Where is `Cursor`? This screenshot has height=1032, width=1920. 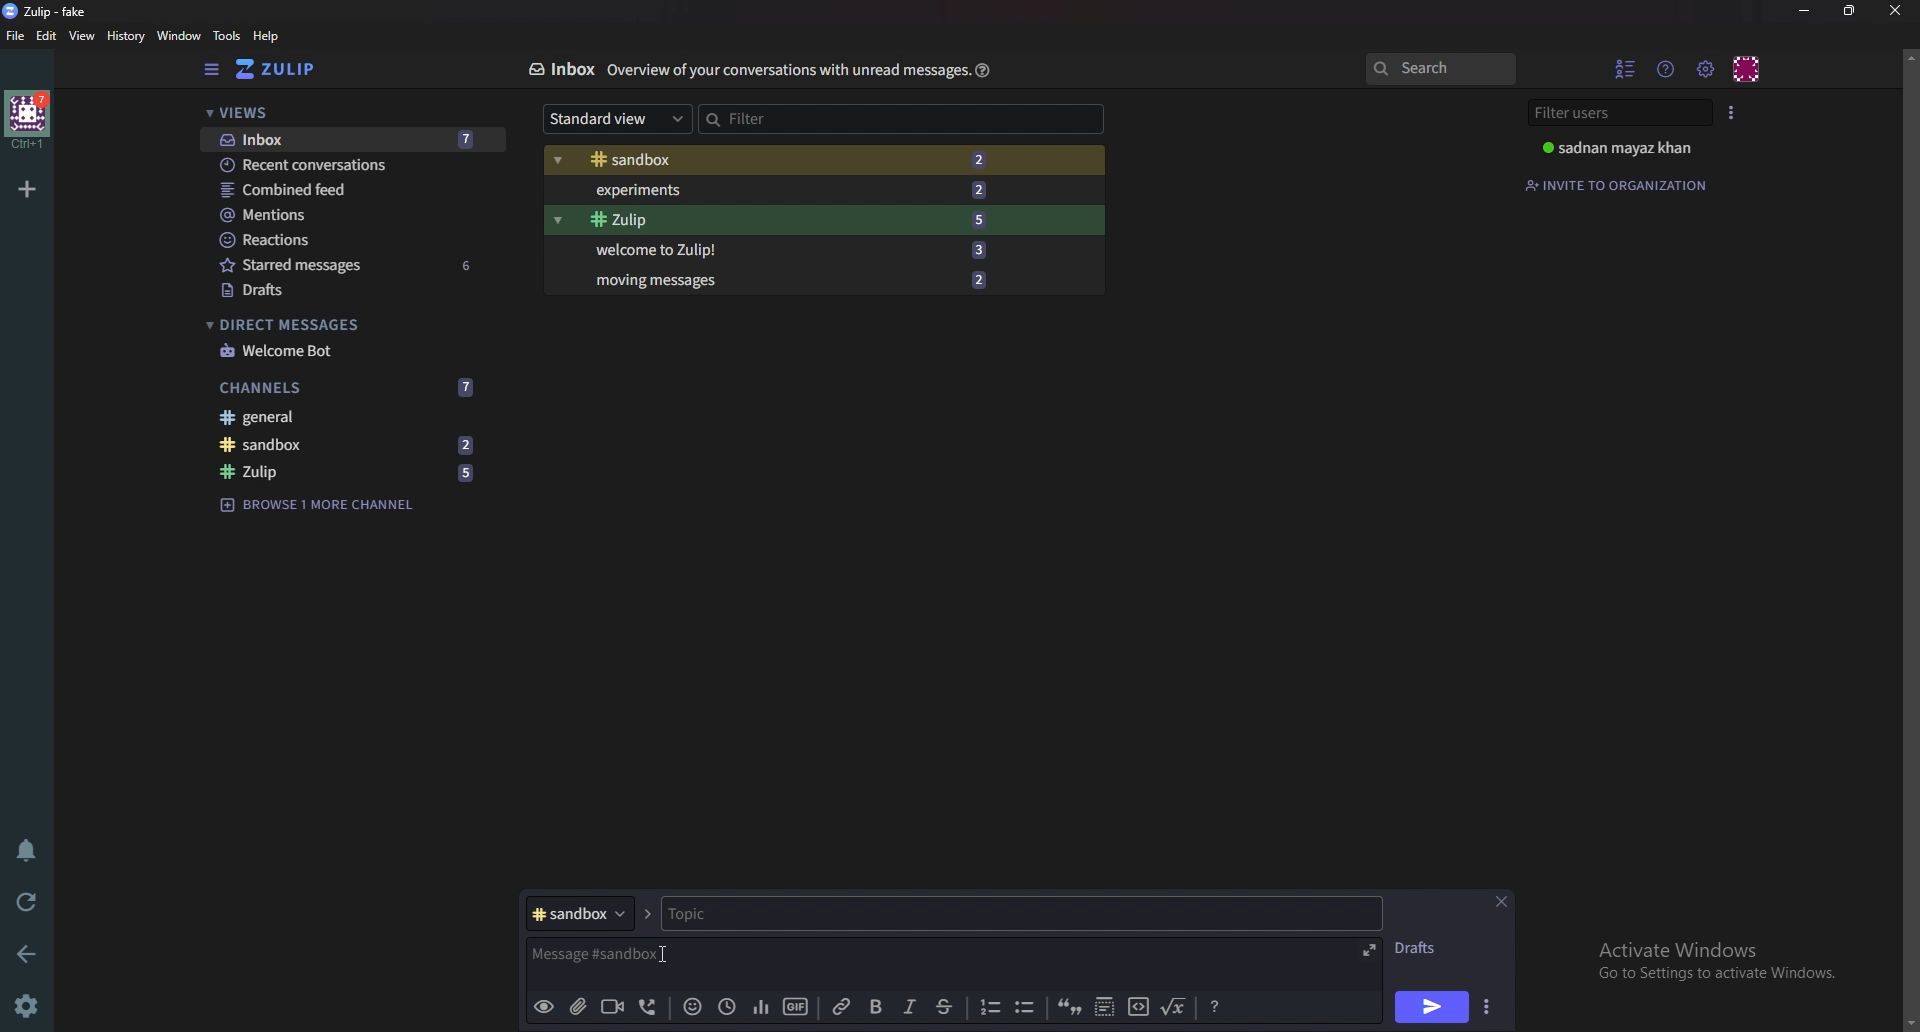 Cursor is located at coordinates (664, 954).